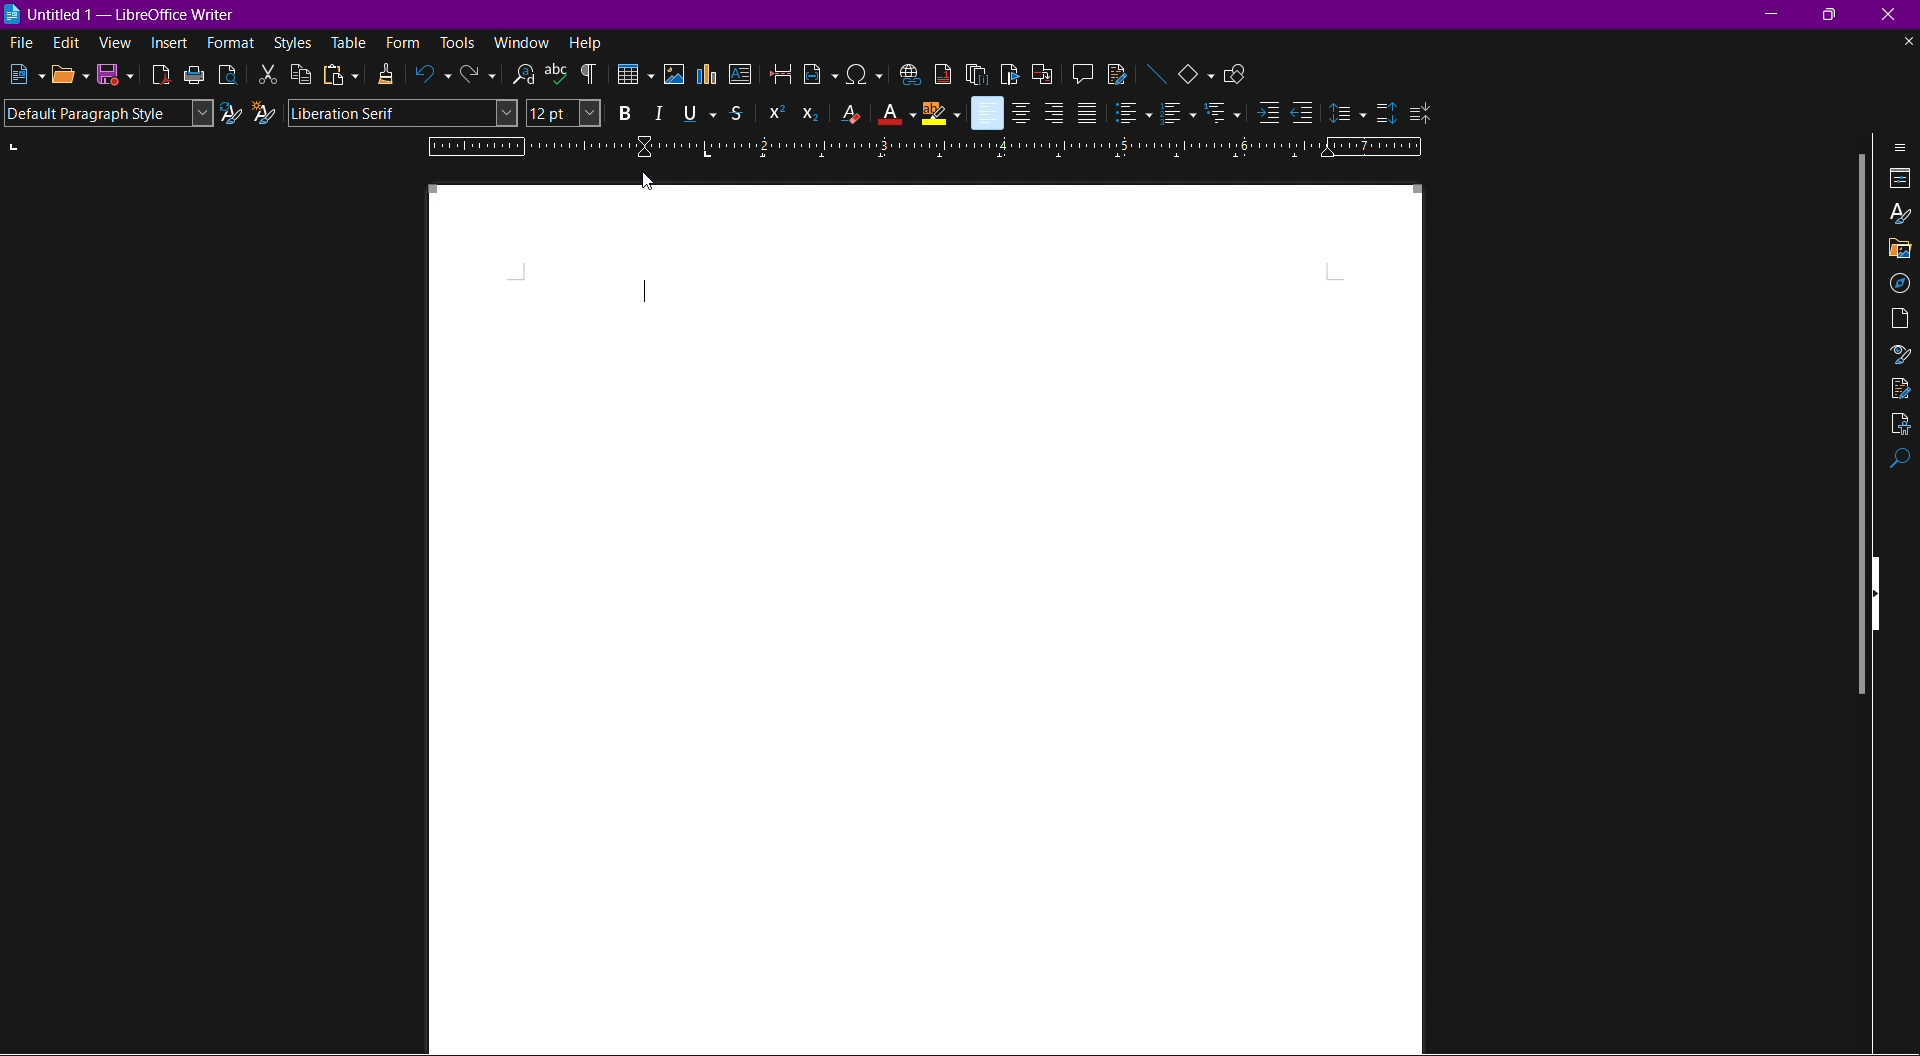  What do you see at coordinates (1835, 15) in the screenshot?
I see `Maximize` at bounding box center [1835, 15].